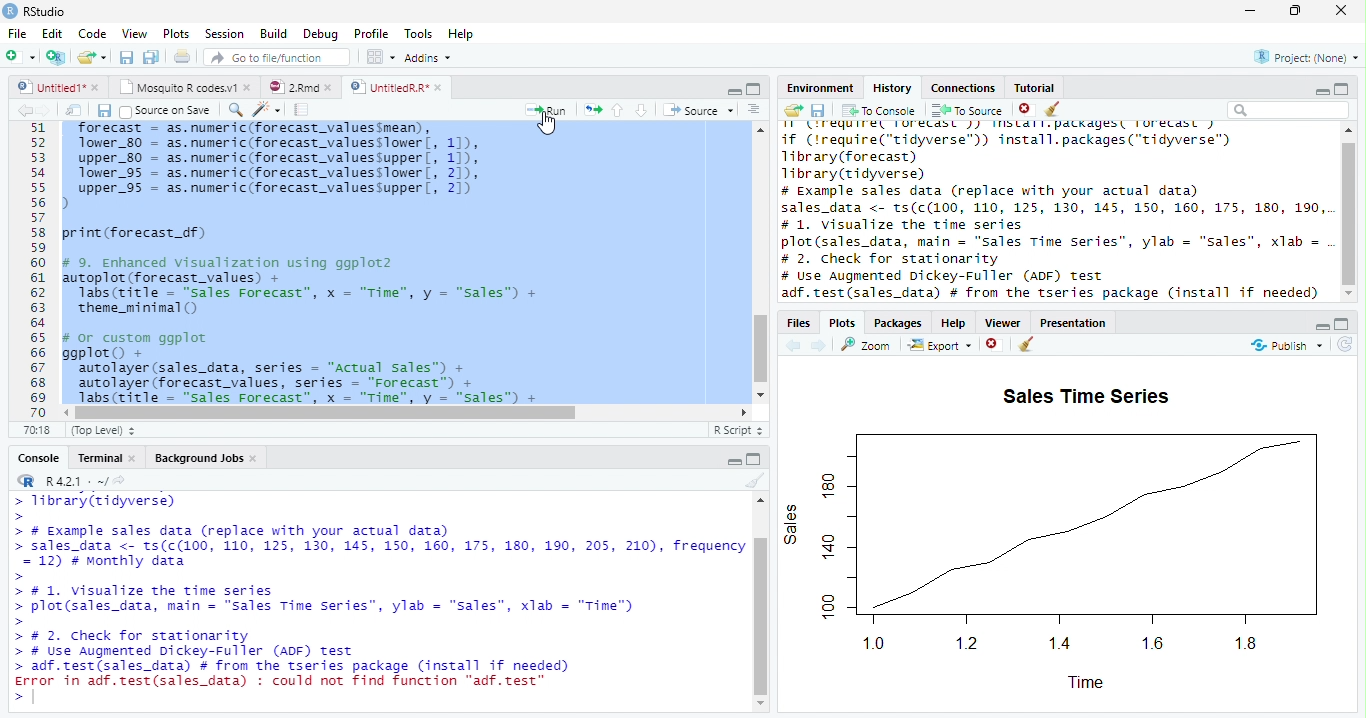 The width and height of the screenshot is (1366, 718). Describe the element at coordinates (460, 33) in the screenshot. I see `Help` at that location.